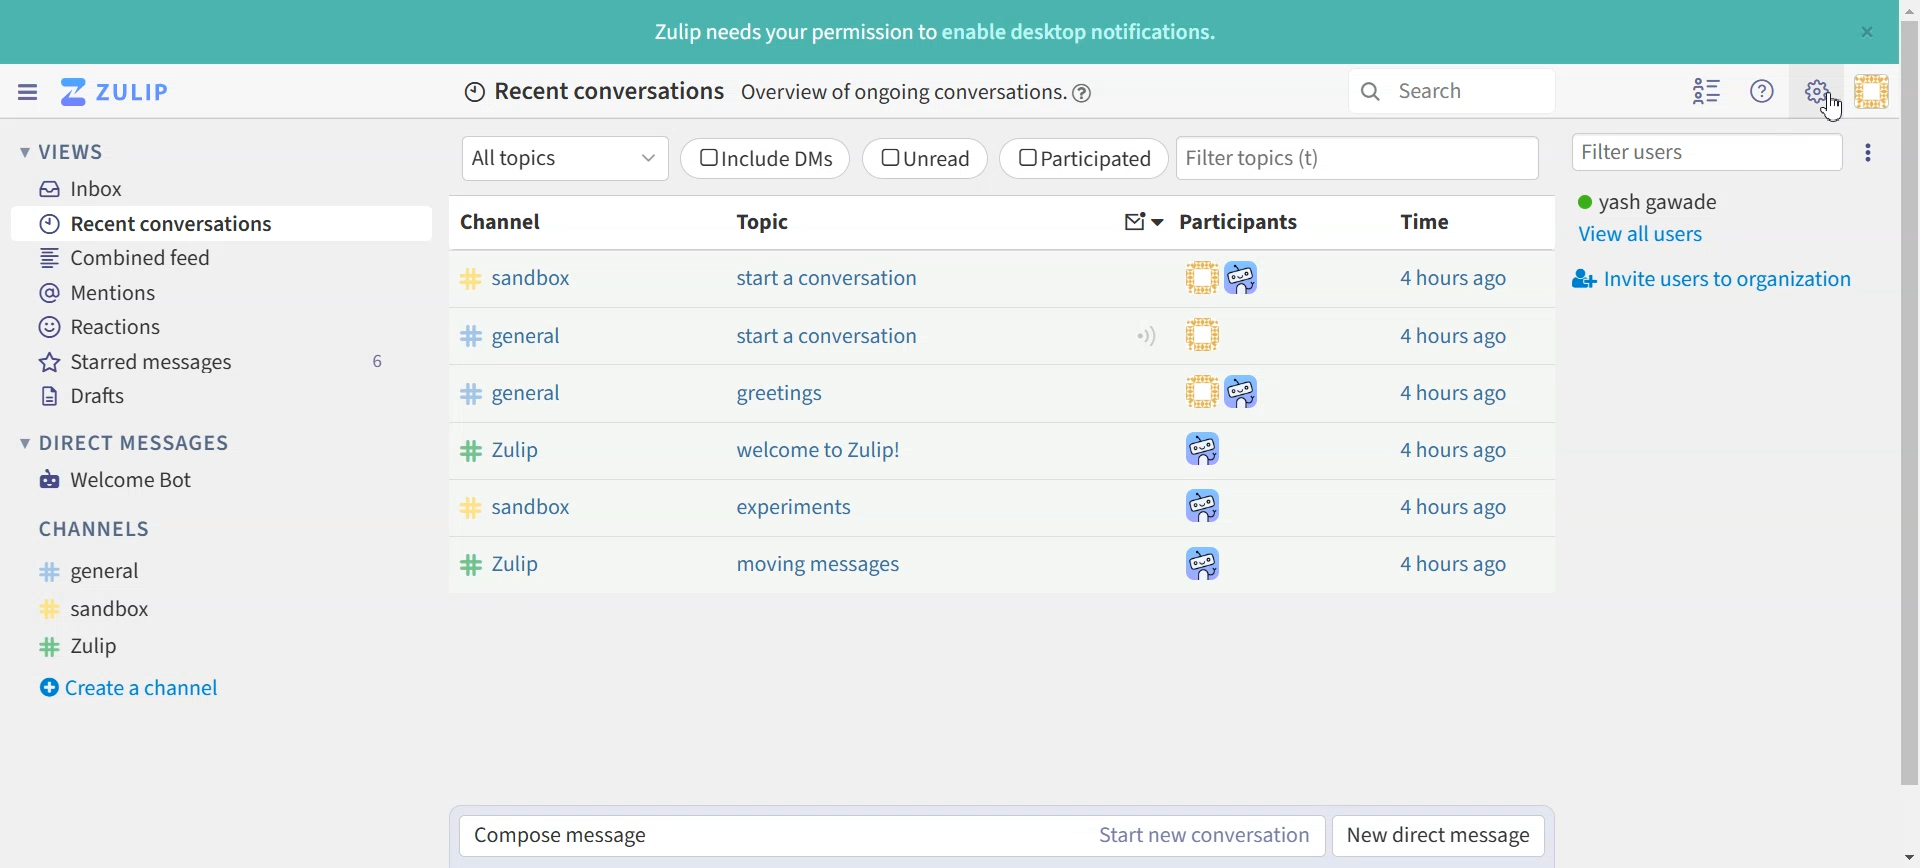 The image size is (1920, 868). I want to click on Text, so click(937, 32).